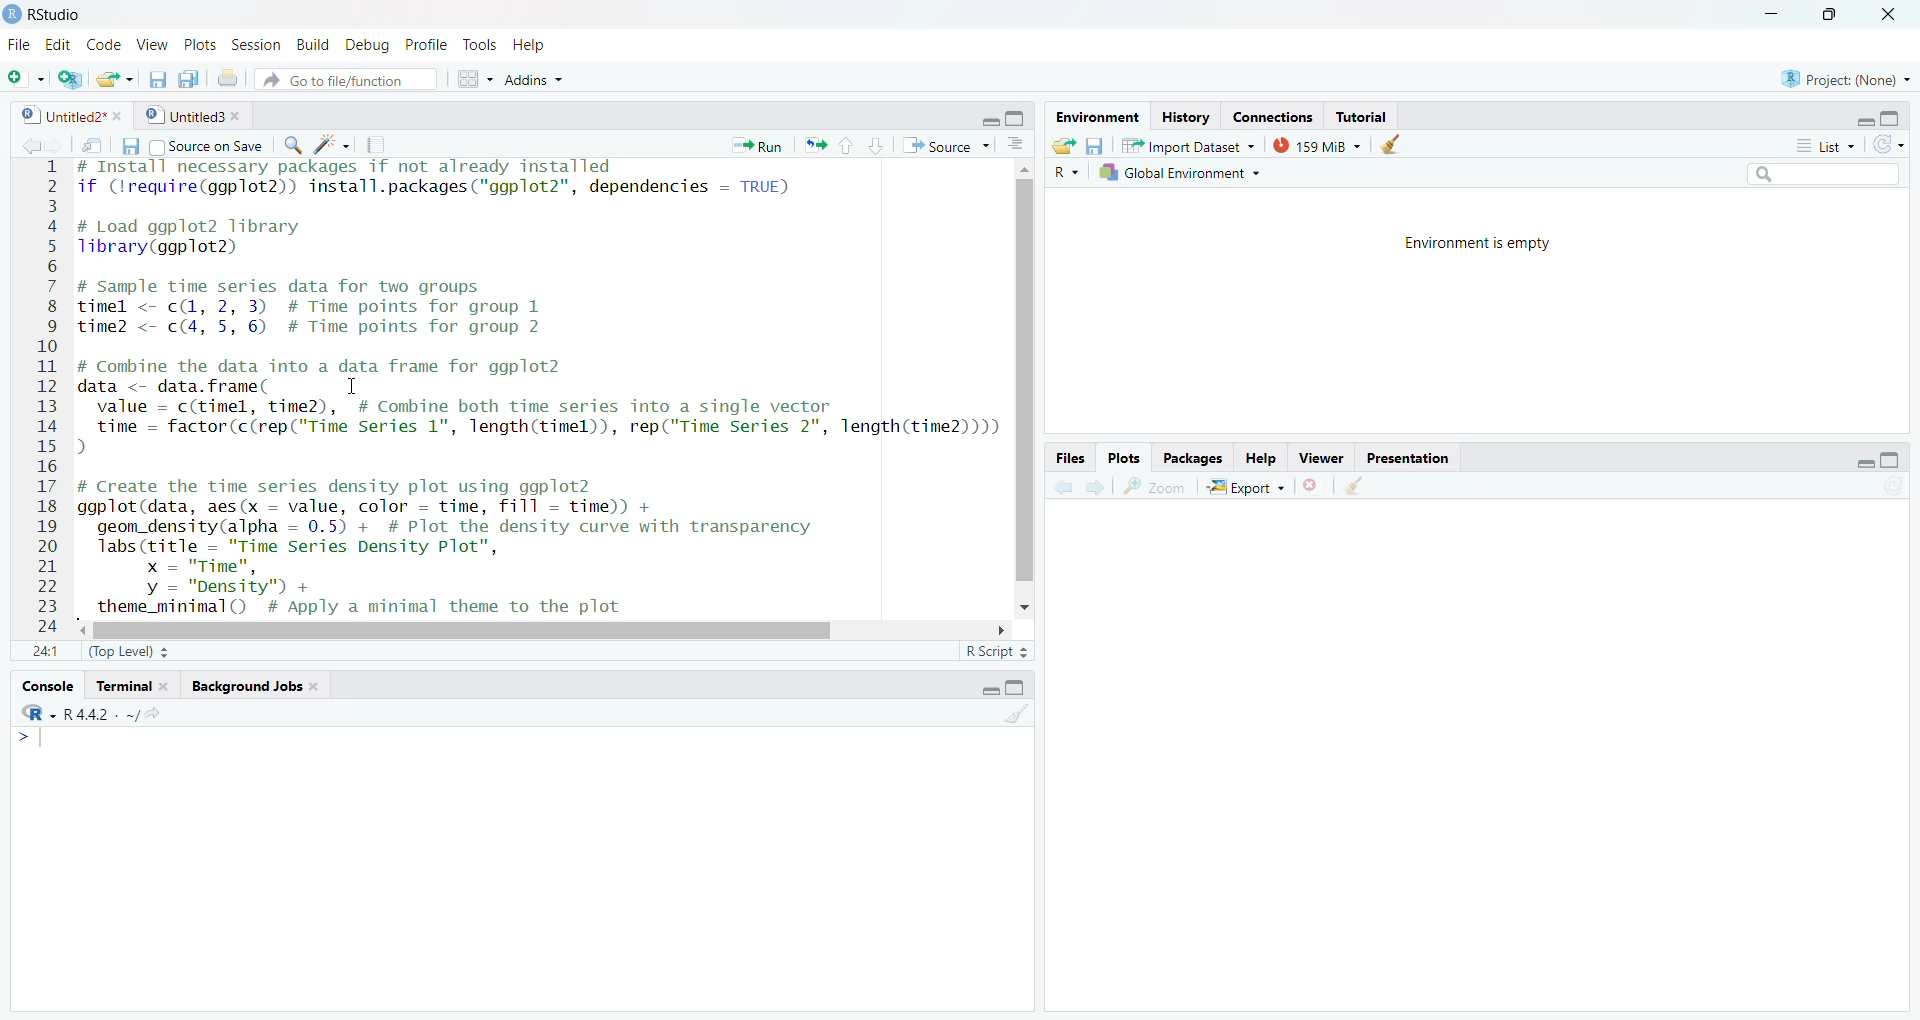 Image resolution: width=1920 pixels, height=1020 pixels. I want to click on File, so click(19, 44).